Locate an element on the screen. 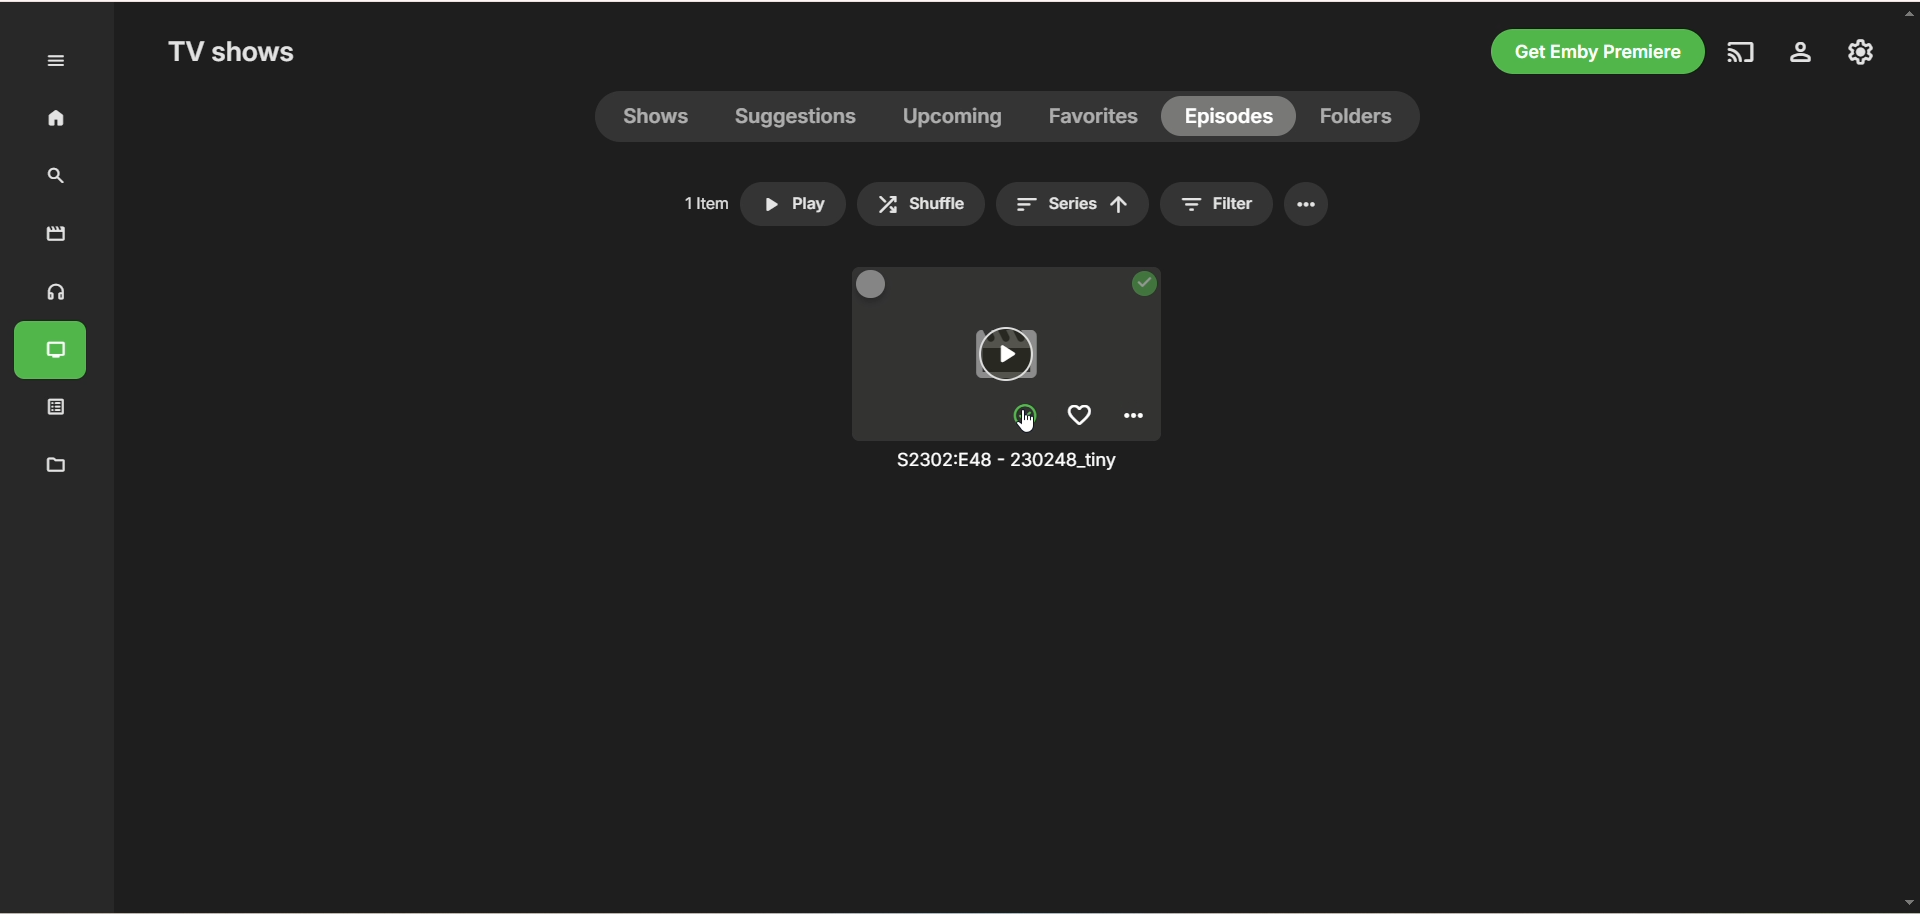 This screenshot has width=1920, height=914. TV shows is located at coordinates (238, 54).